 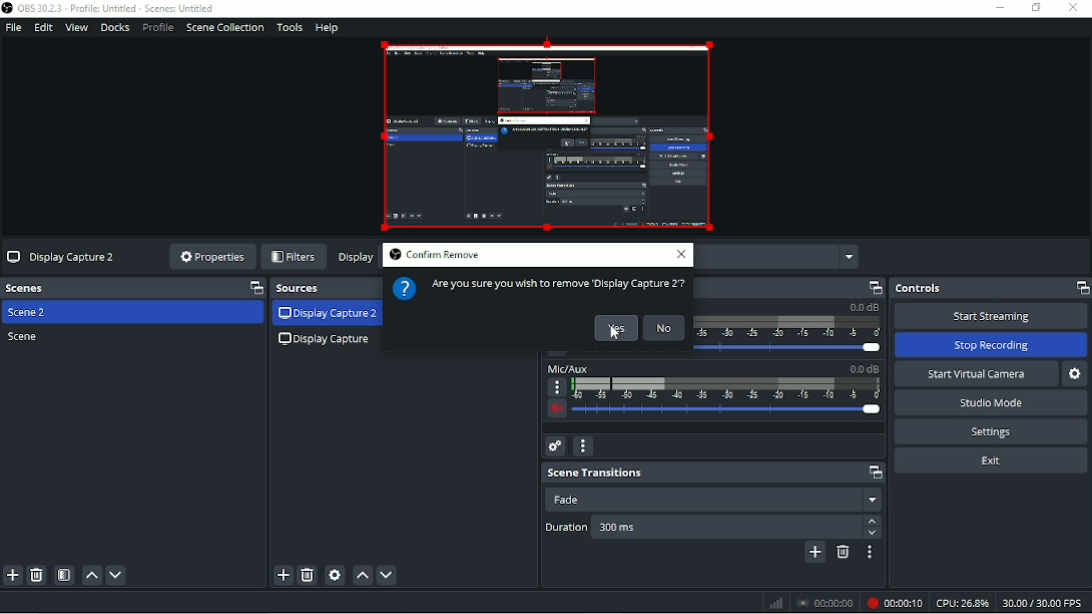 I want to click on Move scene up, so click(x=92, y=576).